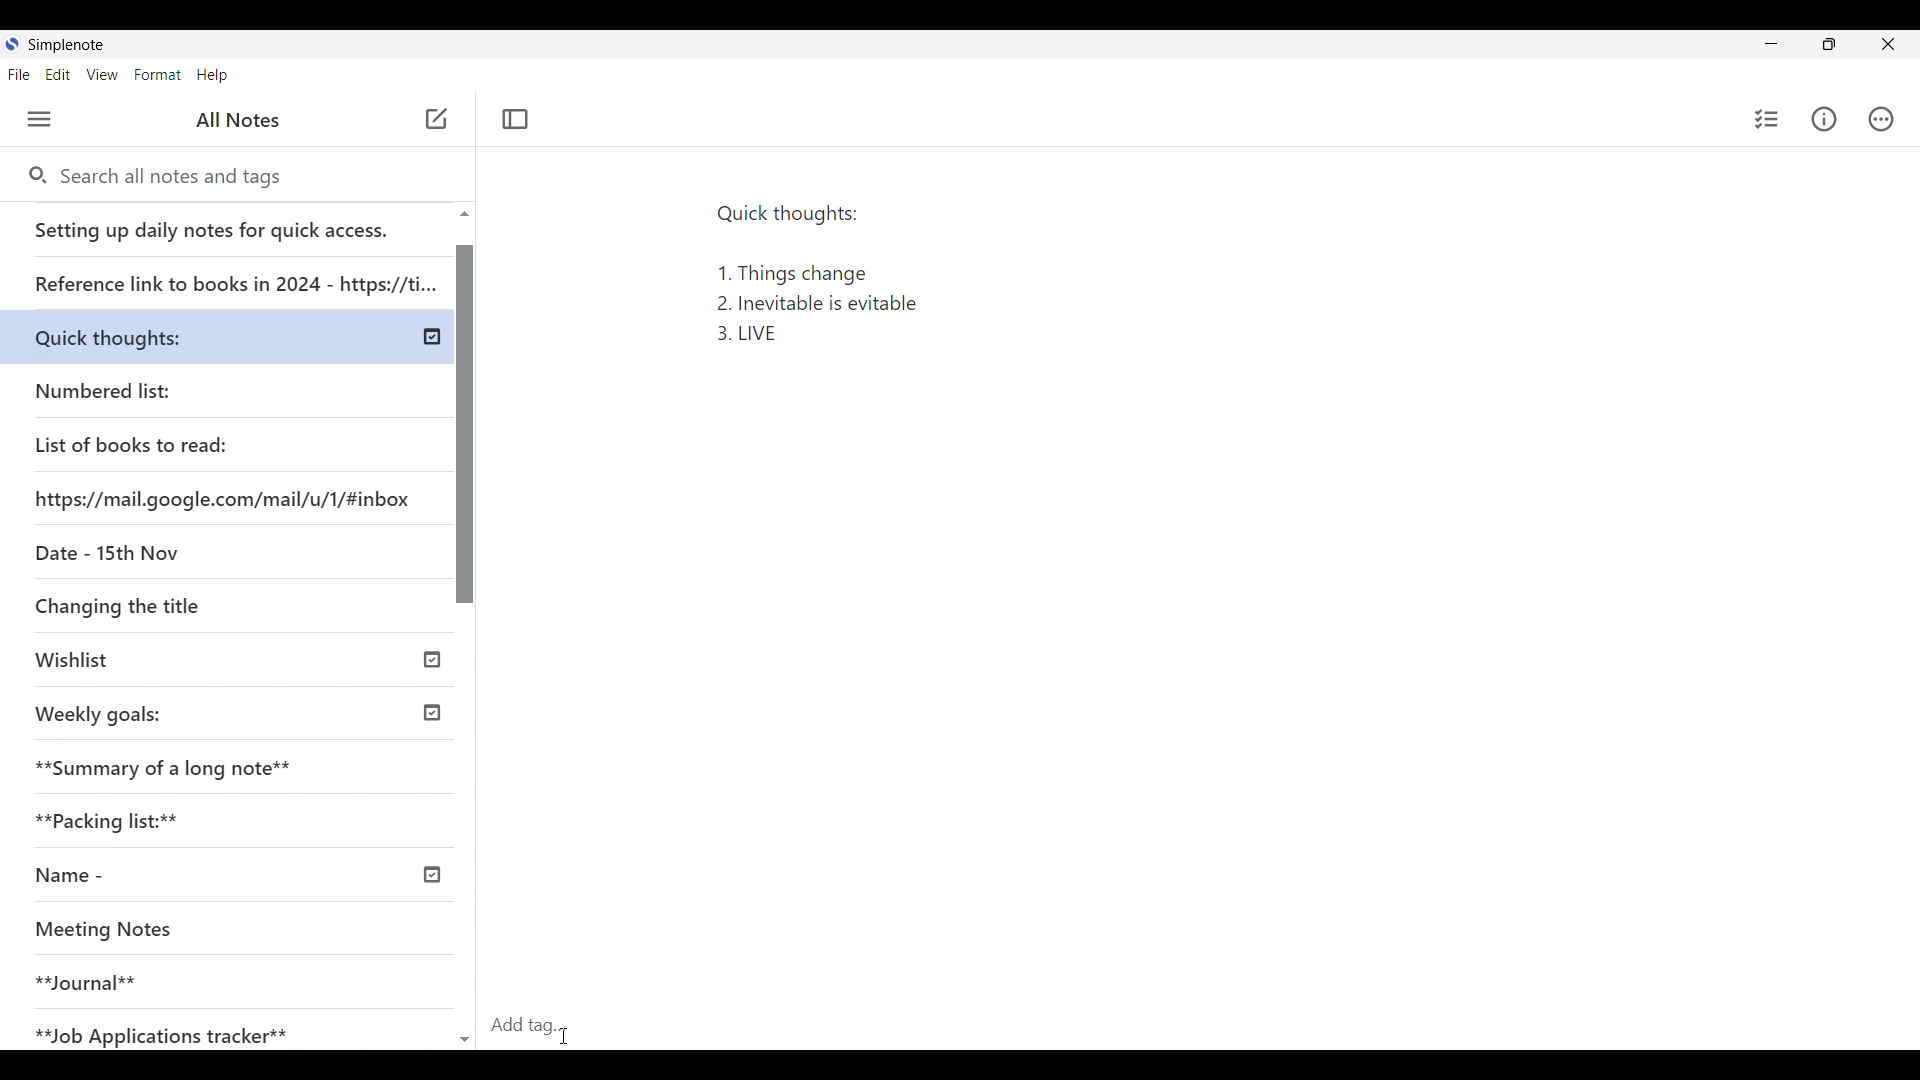  I want to click on Format menu, so click(158, 75).